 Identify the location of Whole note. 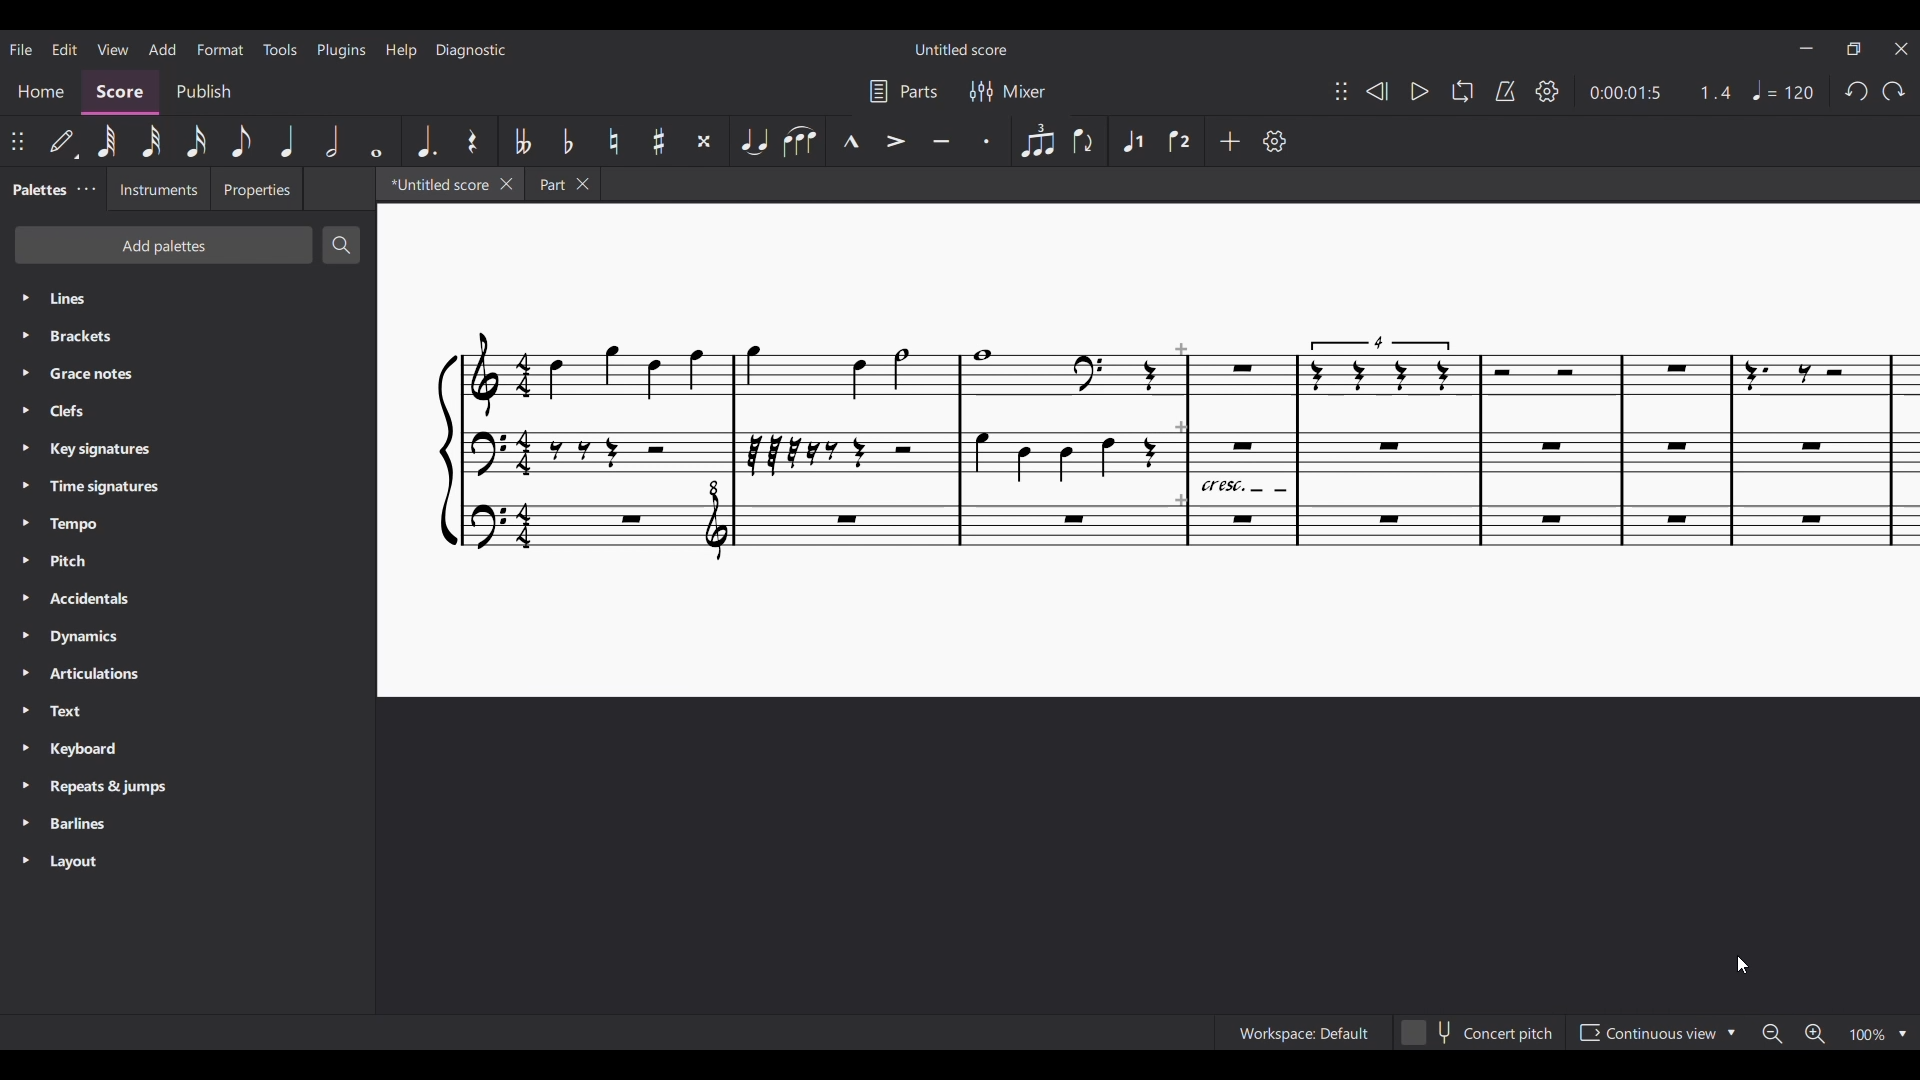
(376, 141).